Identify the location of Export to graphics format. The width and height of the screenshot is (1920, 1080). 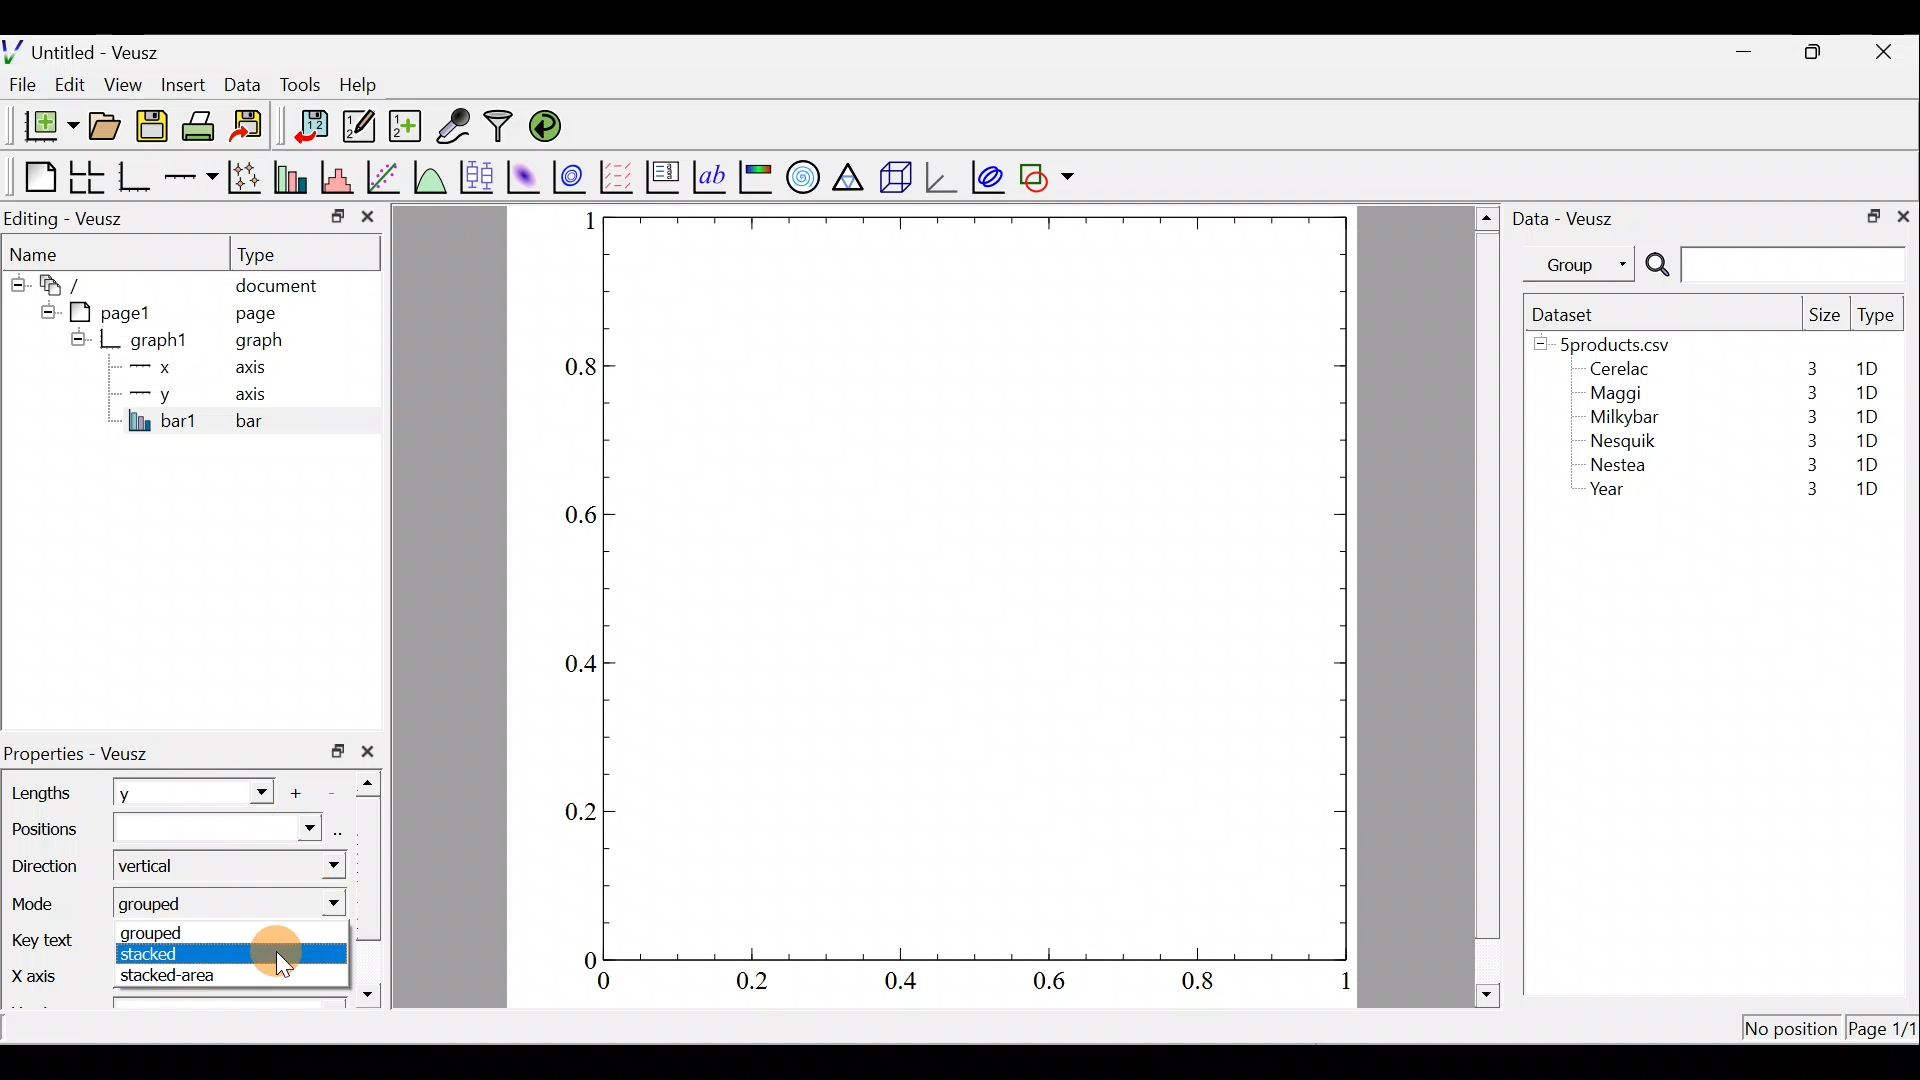
(253, 127).